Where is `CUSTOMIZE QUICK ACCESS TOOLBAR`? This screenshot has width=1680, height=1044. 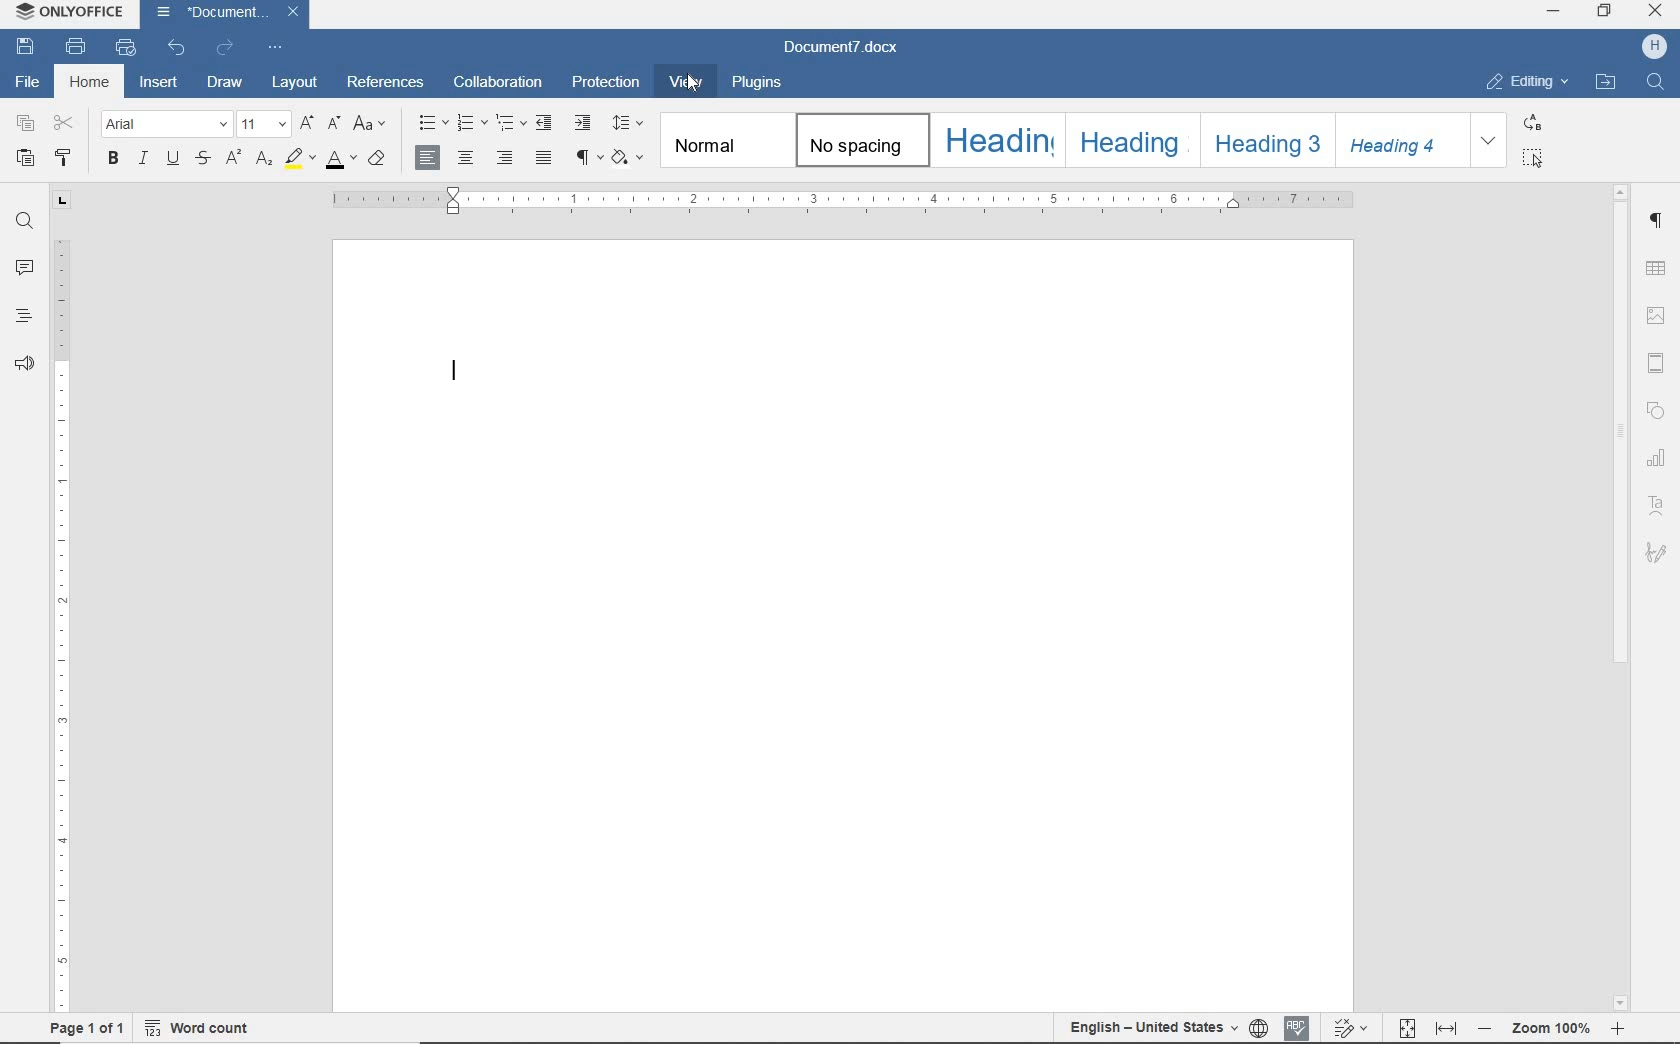 CUSTOMIZE QUICK ACCESS TOOLBAR is located at coordinates (277, 48).